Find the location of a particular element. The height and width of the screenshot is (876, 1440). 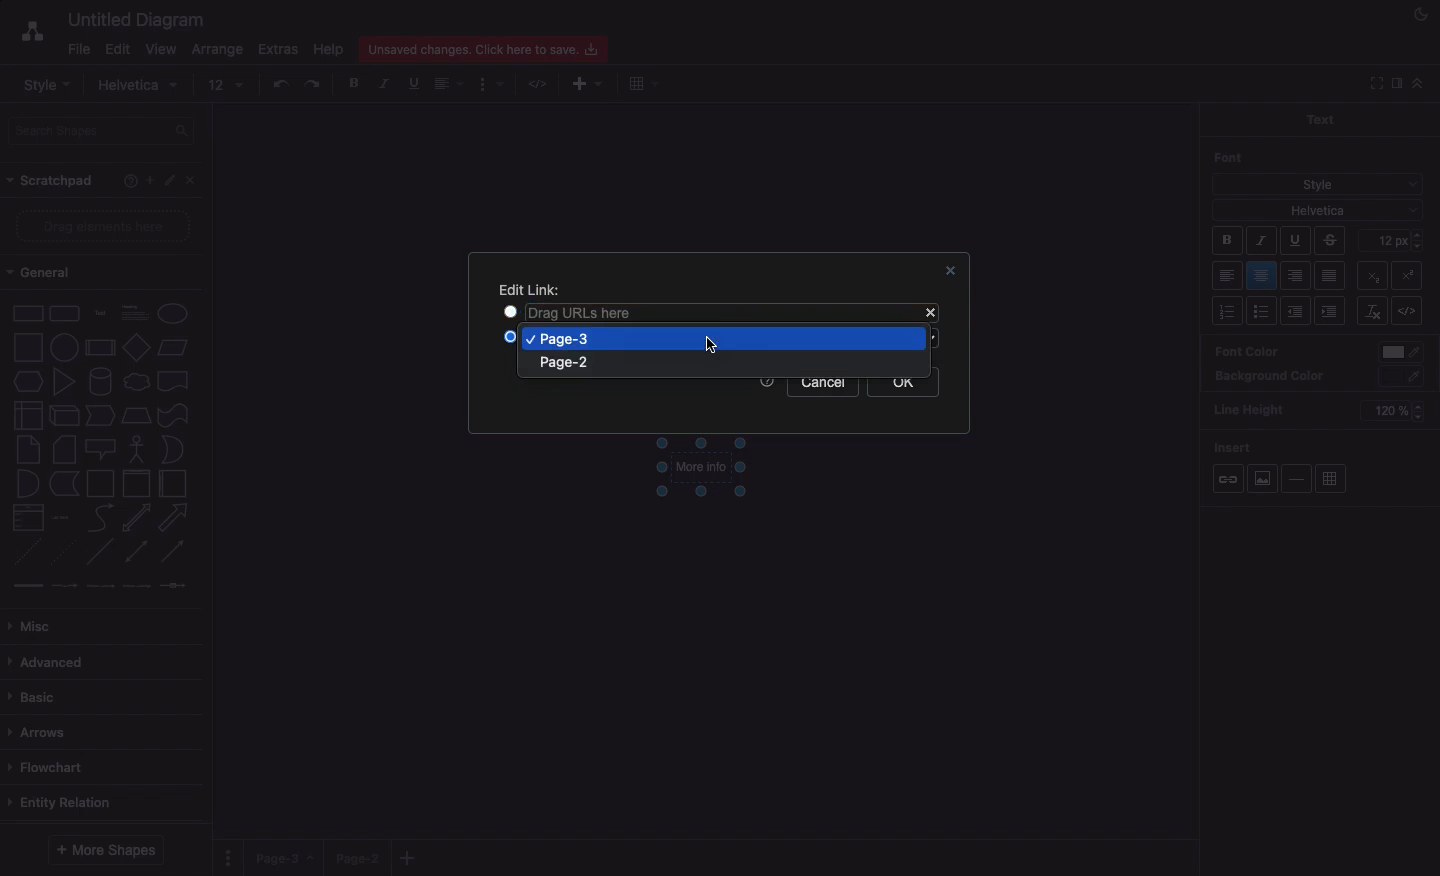

Underline is located at coordinates (1294, 242).